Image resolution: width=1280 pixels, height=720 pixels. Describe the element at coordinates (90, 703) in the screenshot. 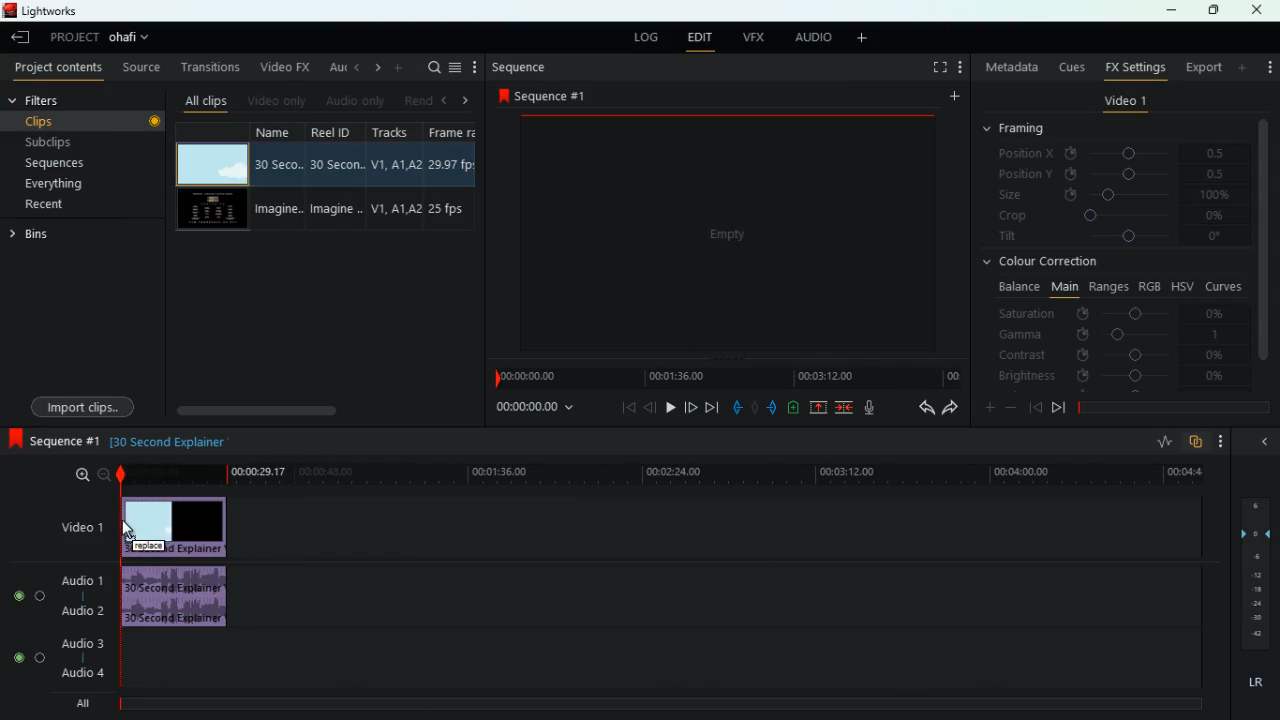

I see `all` at that location.